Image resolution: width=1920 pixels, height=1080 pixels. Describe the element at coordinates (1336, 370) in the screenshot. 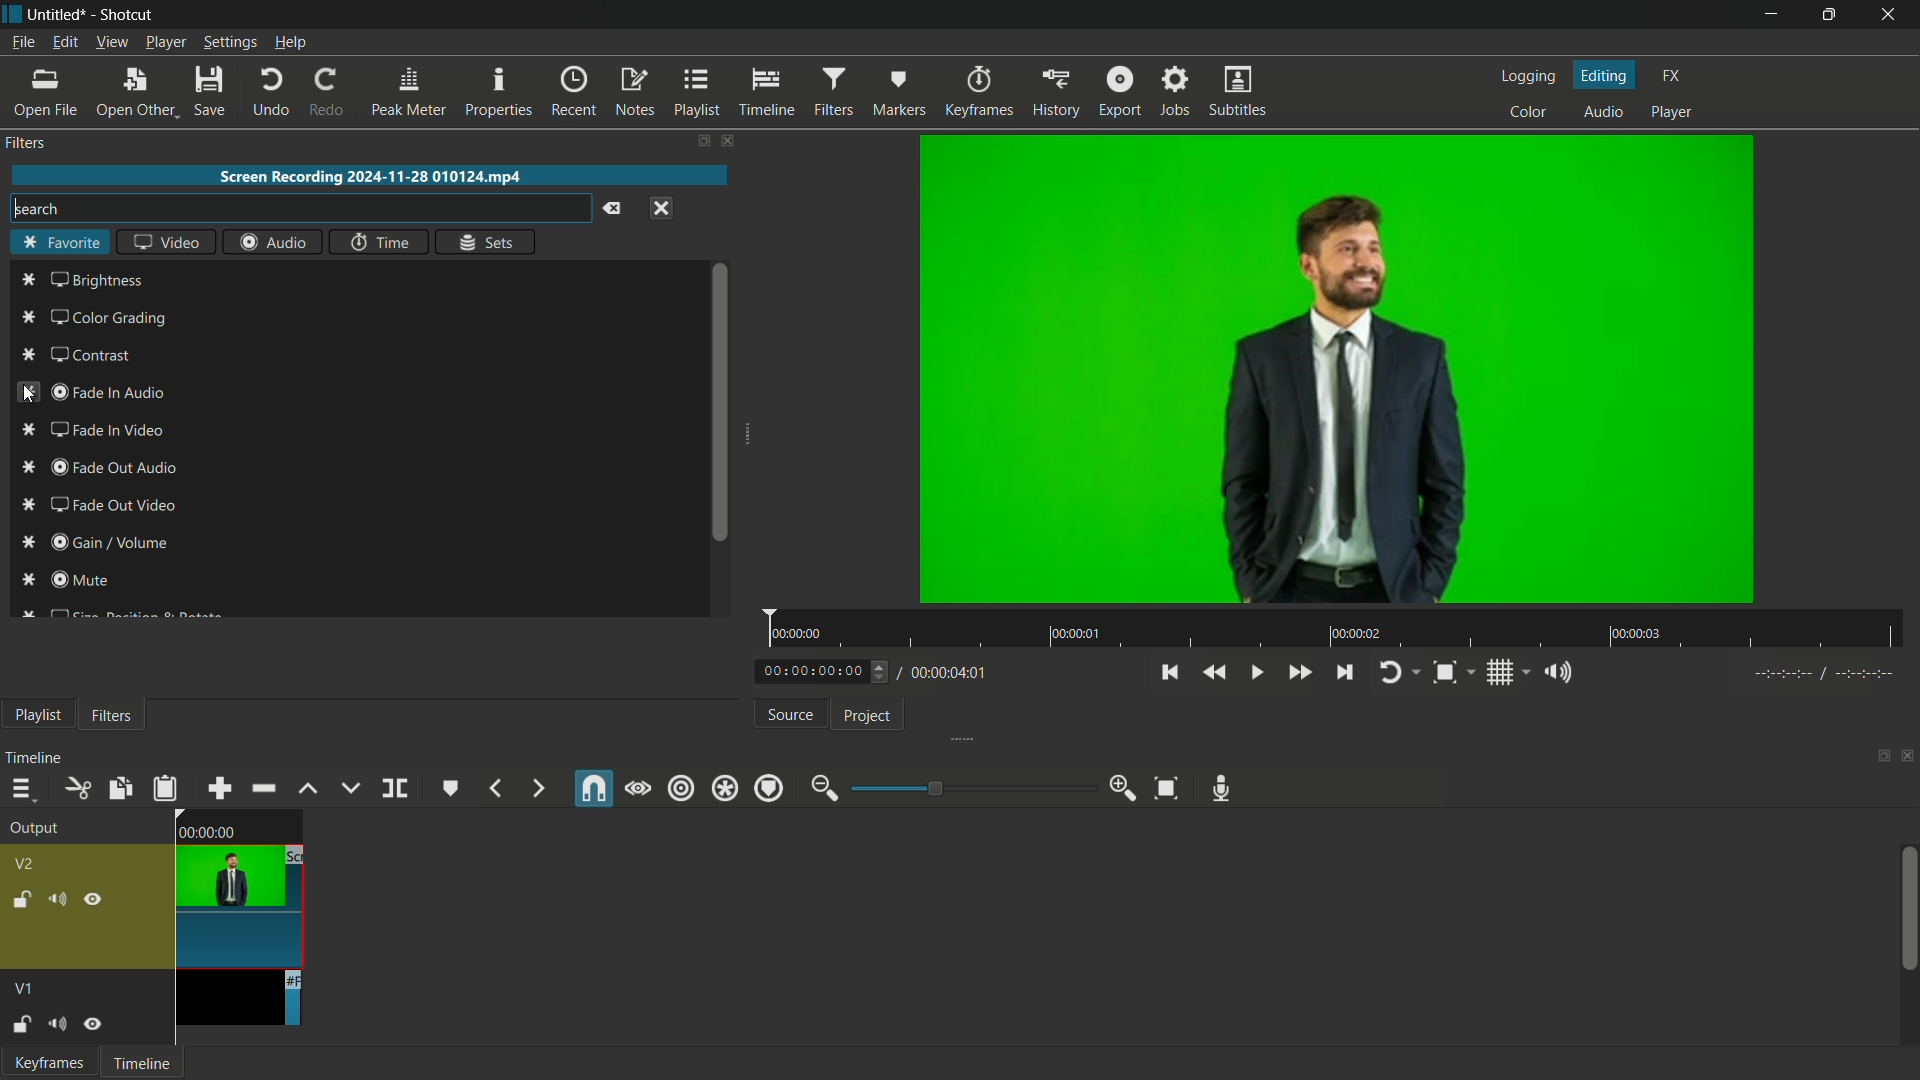

I see `imported video` at that location.